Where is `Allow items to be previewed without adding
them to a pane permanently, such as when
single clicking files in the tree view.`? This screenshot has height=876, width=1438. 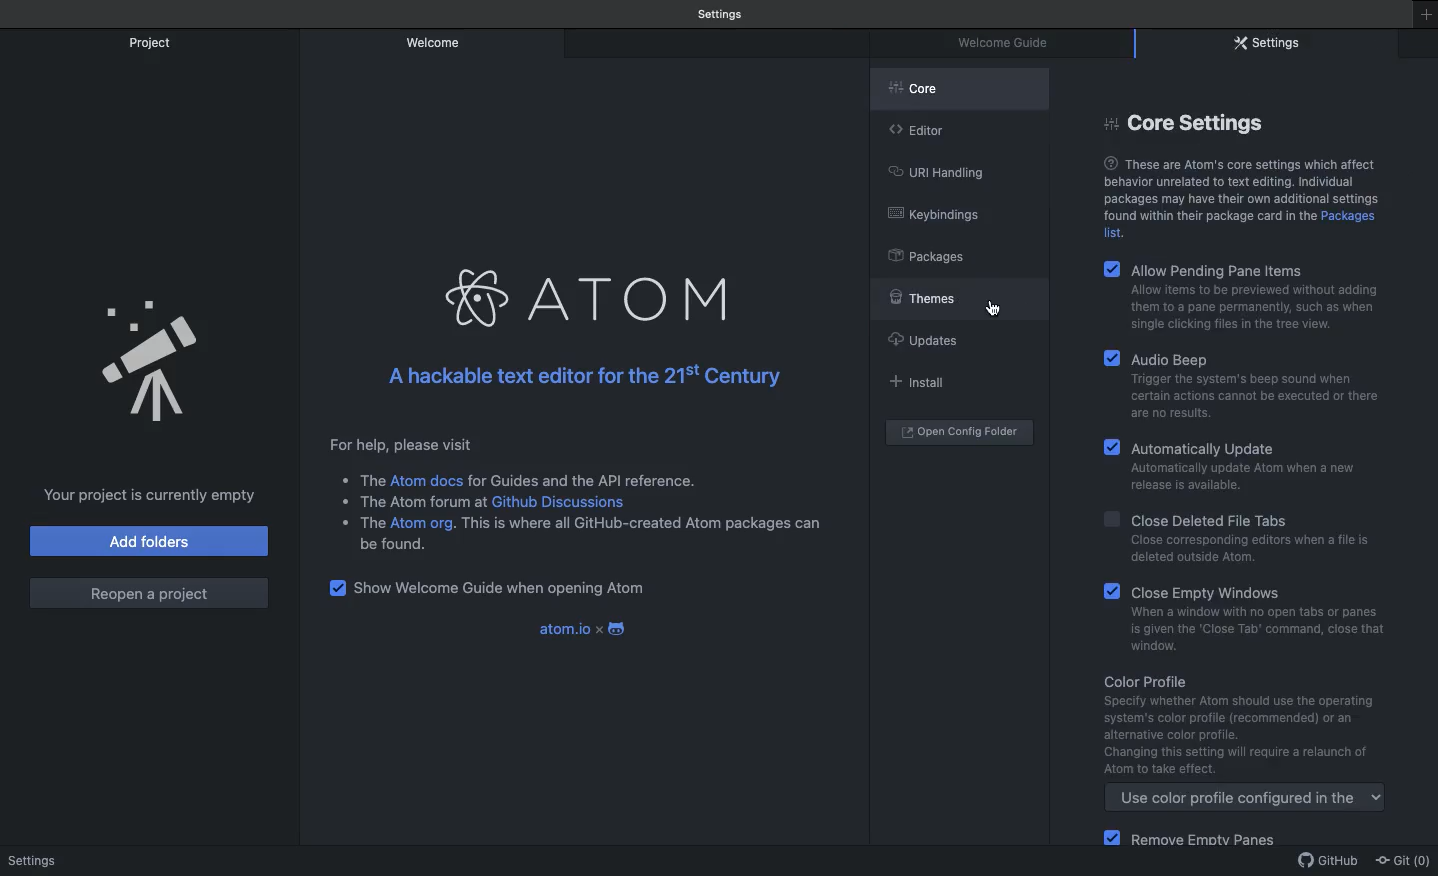
Allow items to be previewed without adding
them to a pane permanently, such as when
single clicking files in the tree view. is located at coordinates (1238, 310).